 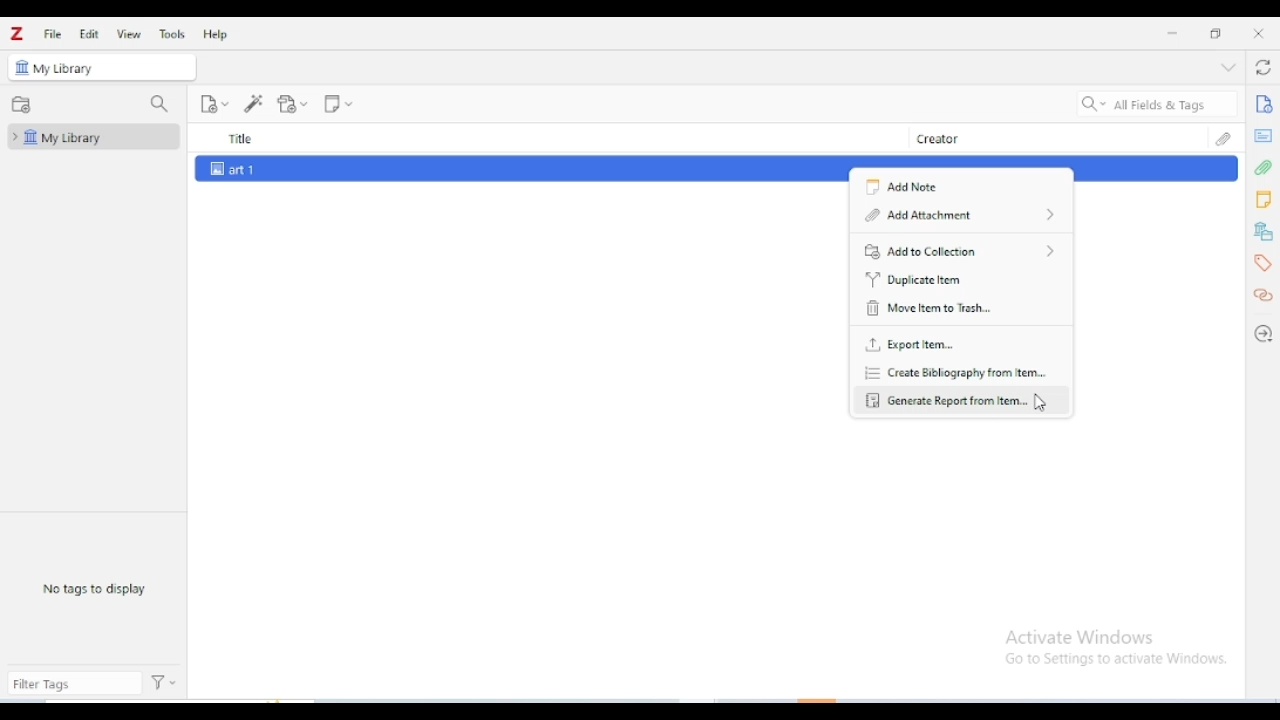 I want to click on help, so click(x=217, y=34).